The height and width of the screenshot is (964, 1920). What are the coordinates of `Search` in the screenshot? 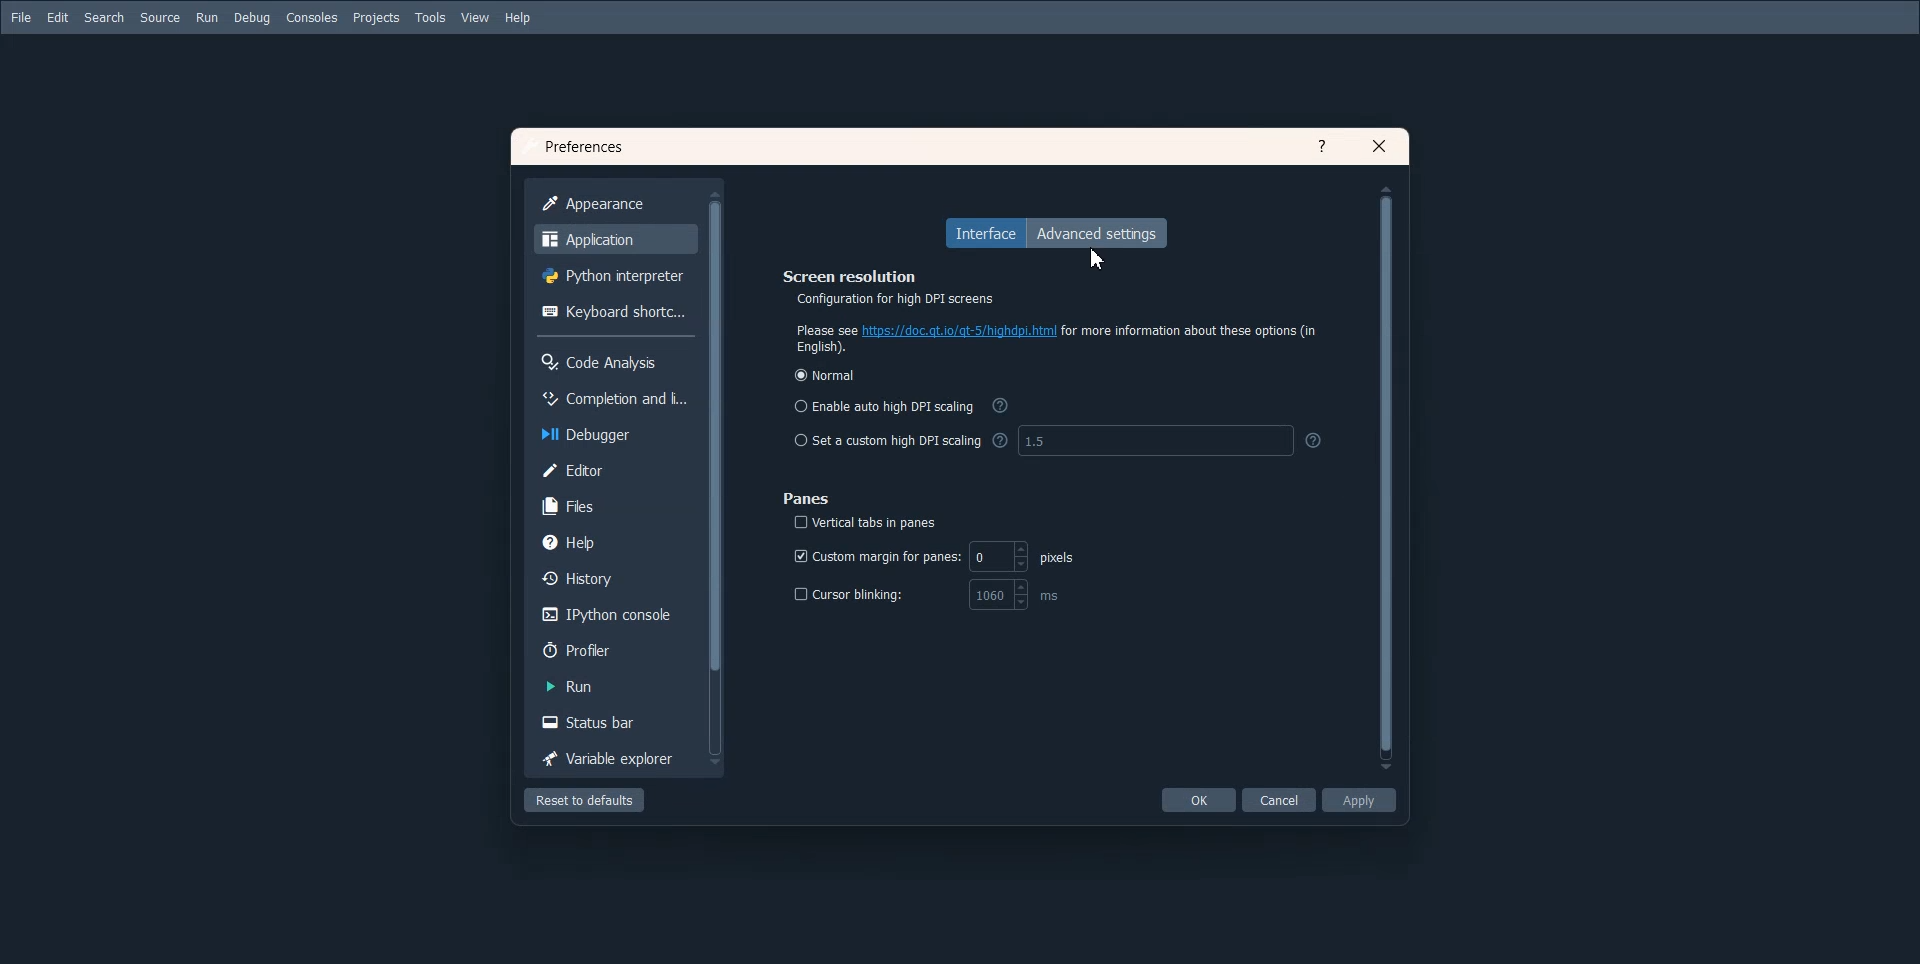 It's located at (105, 18).